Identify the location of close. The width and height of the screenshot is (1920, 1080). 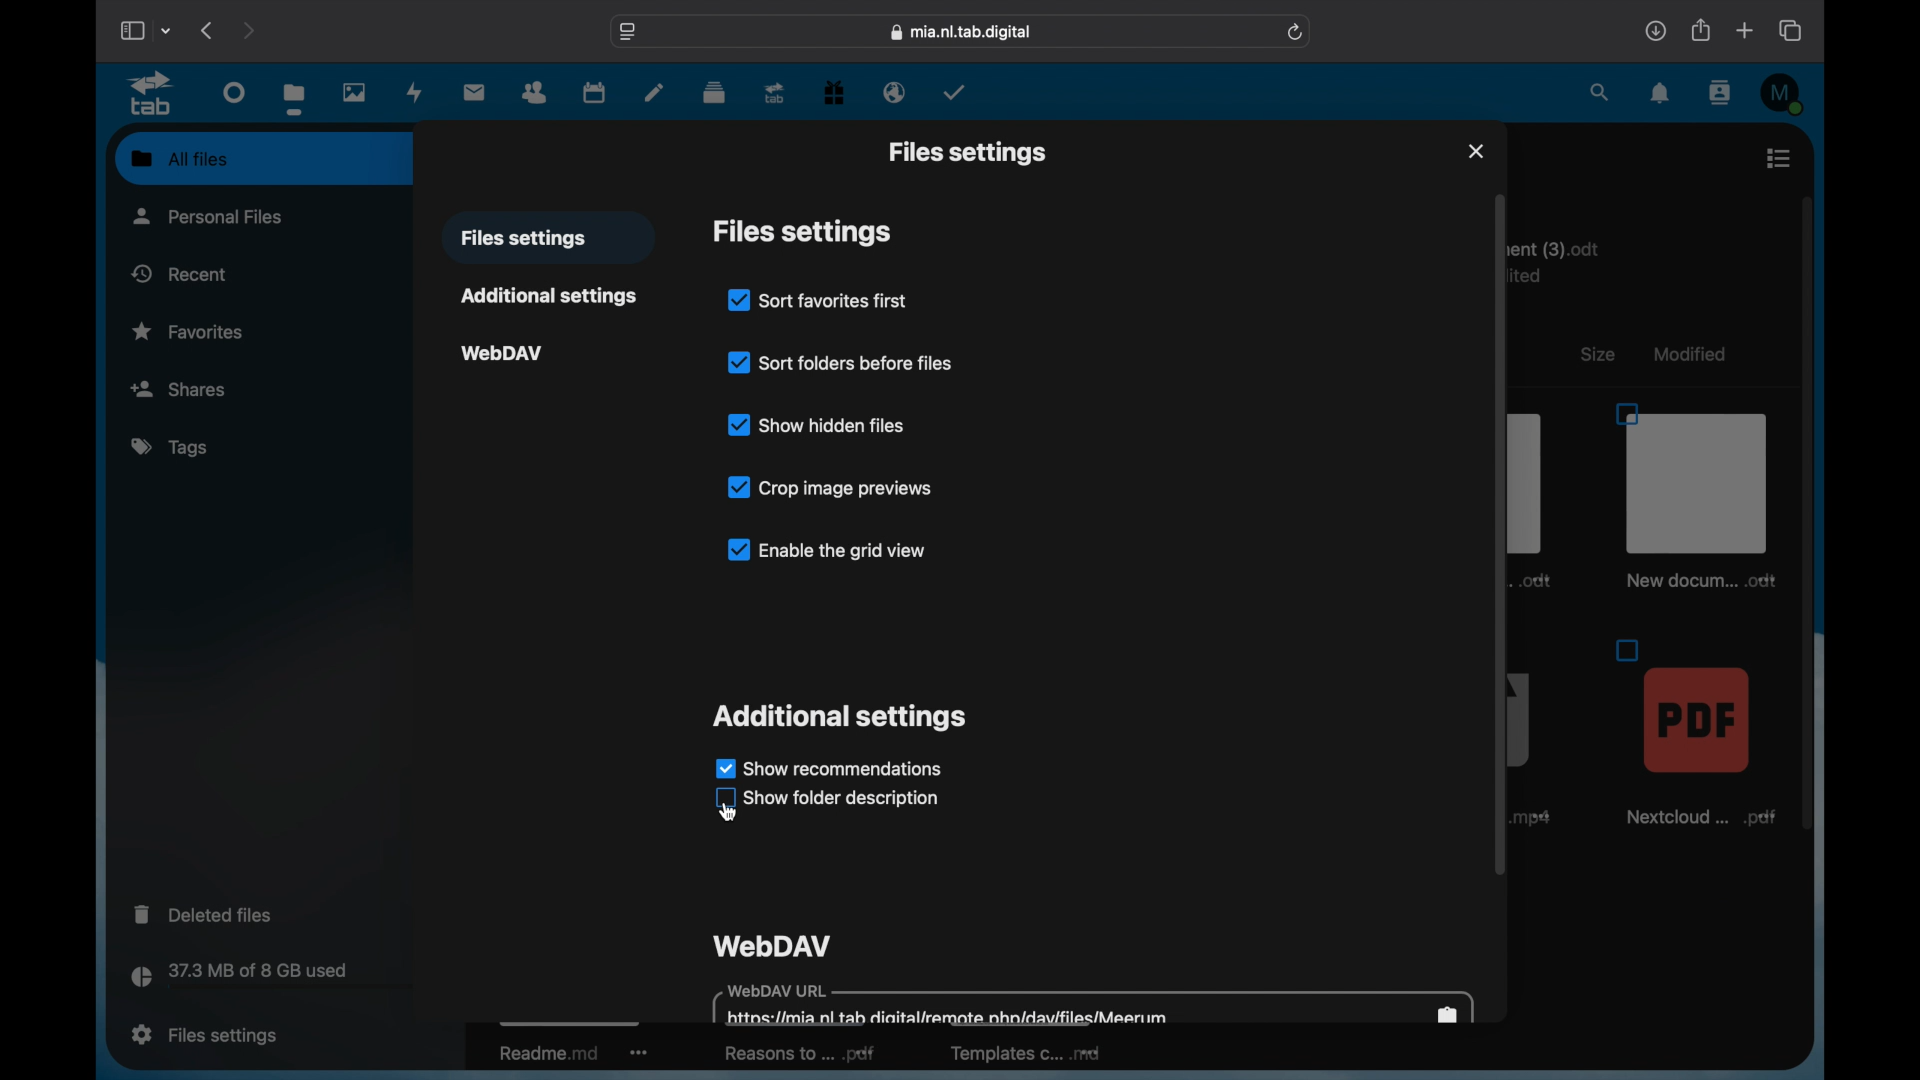
(1476, 151).